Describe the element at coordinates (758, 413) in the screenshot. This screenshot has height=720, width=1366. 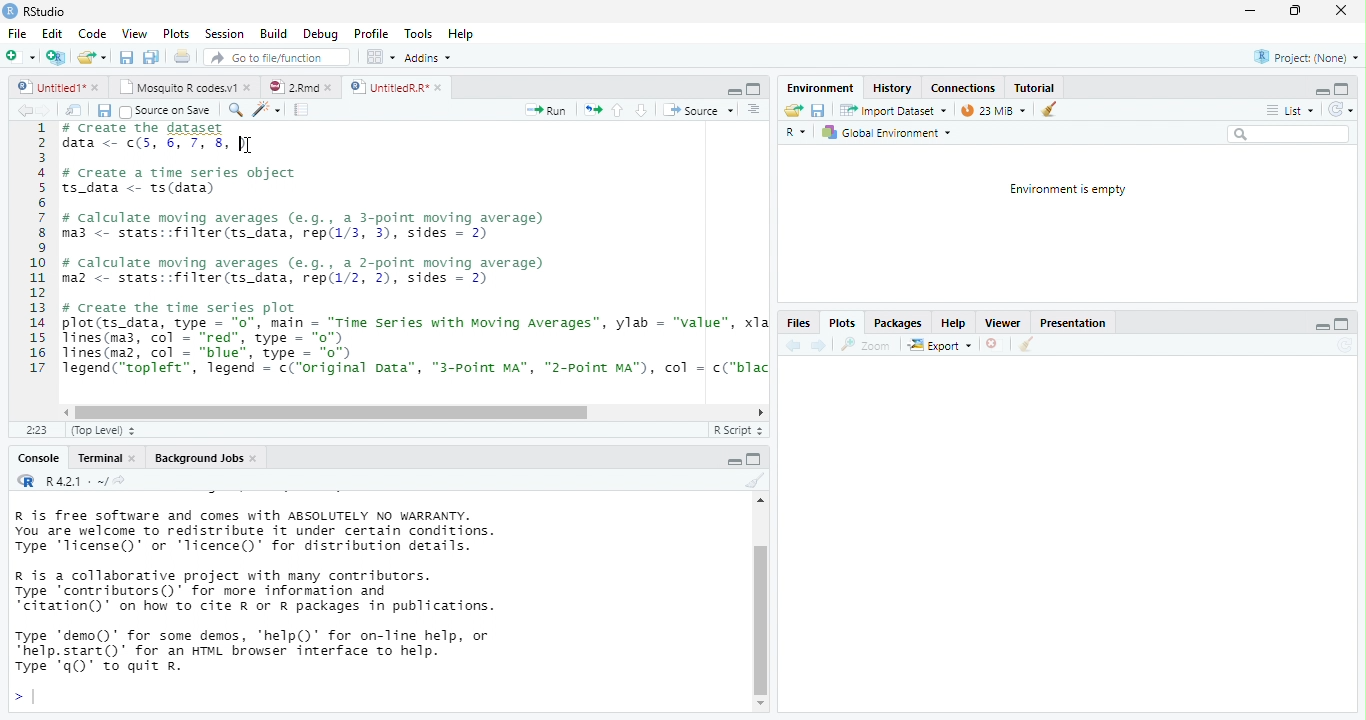
I see `scrollbar right` at that location.